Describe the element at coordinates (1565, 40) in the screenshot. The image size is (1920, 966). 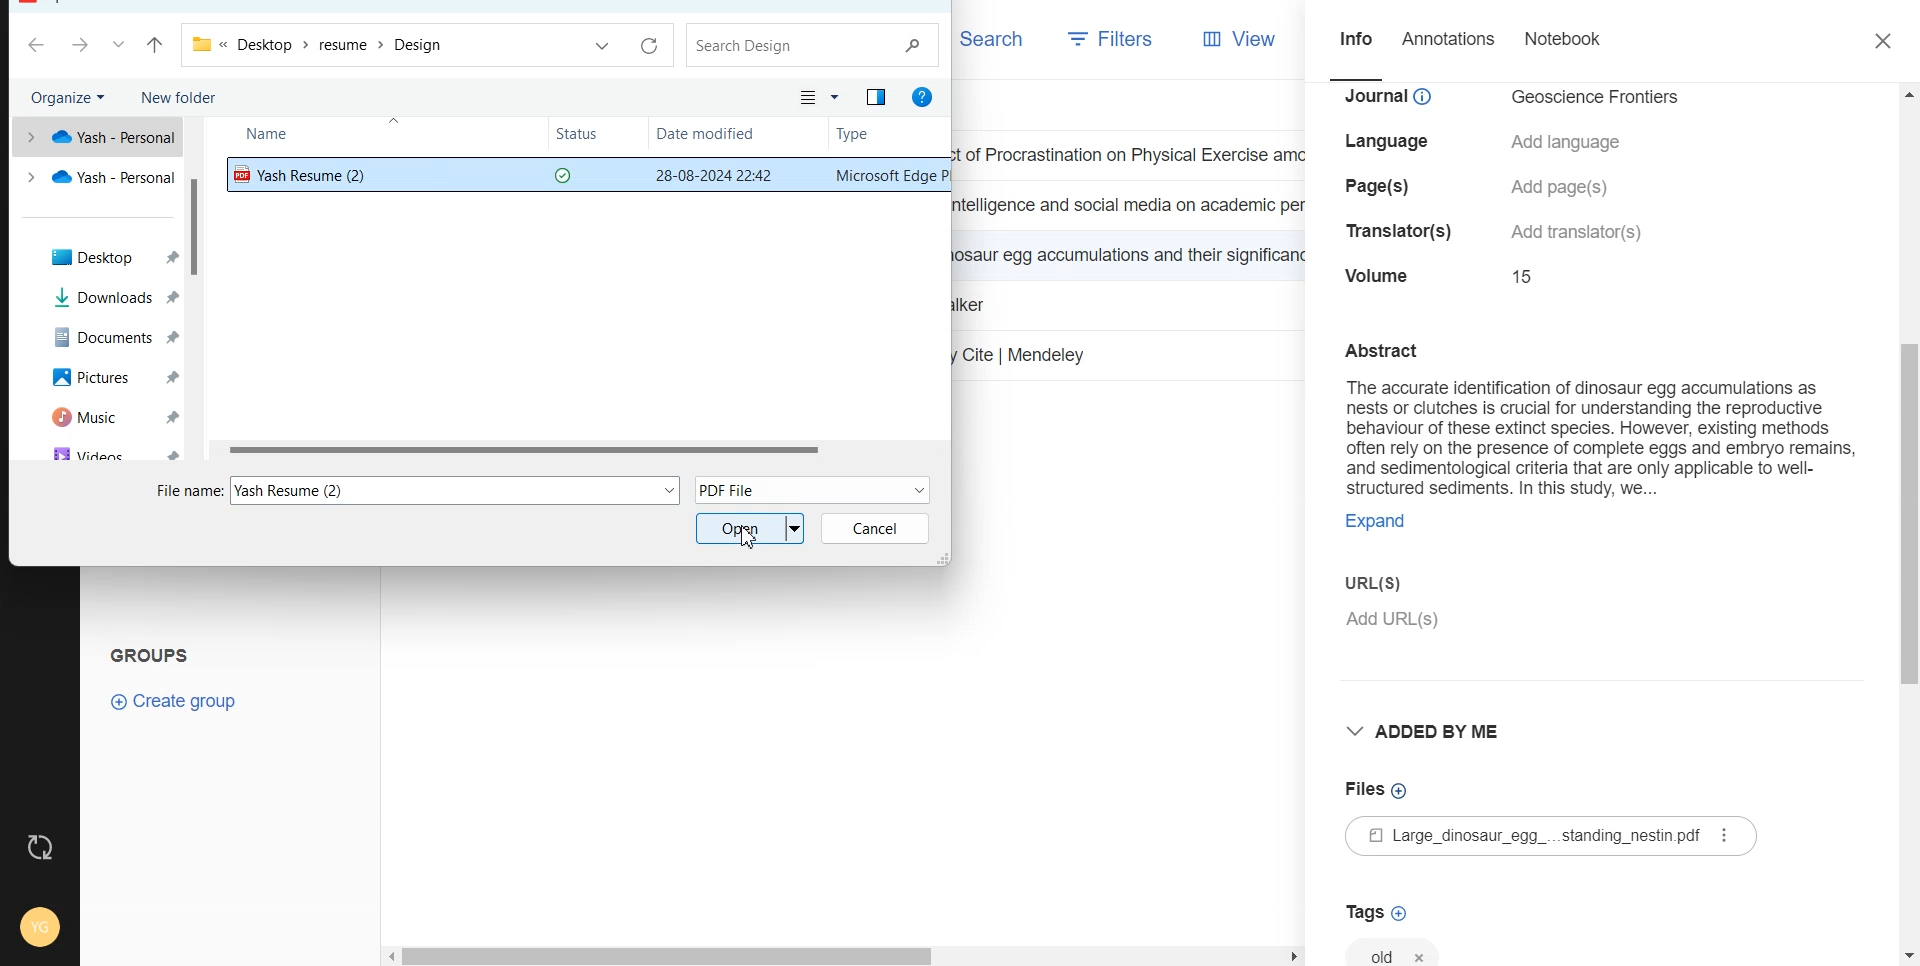
I see `Notebook` at that location.